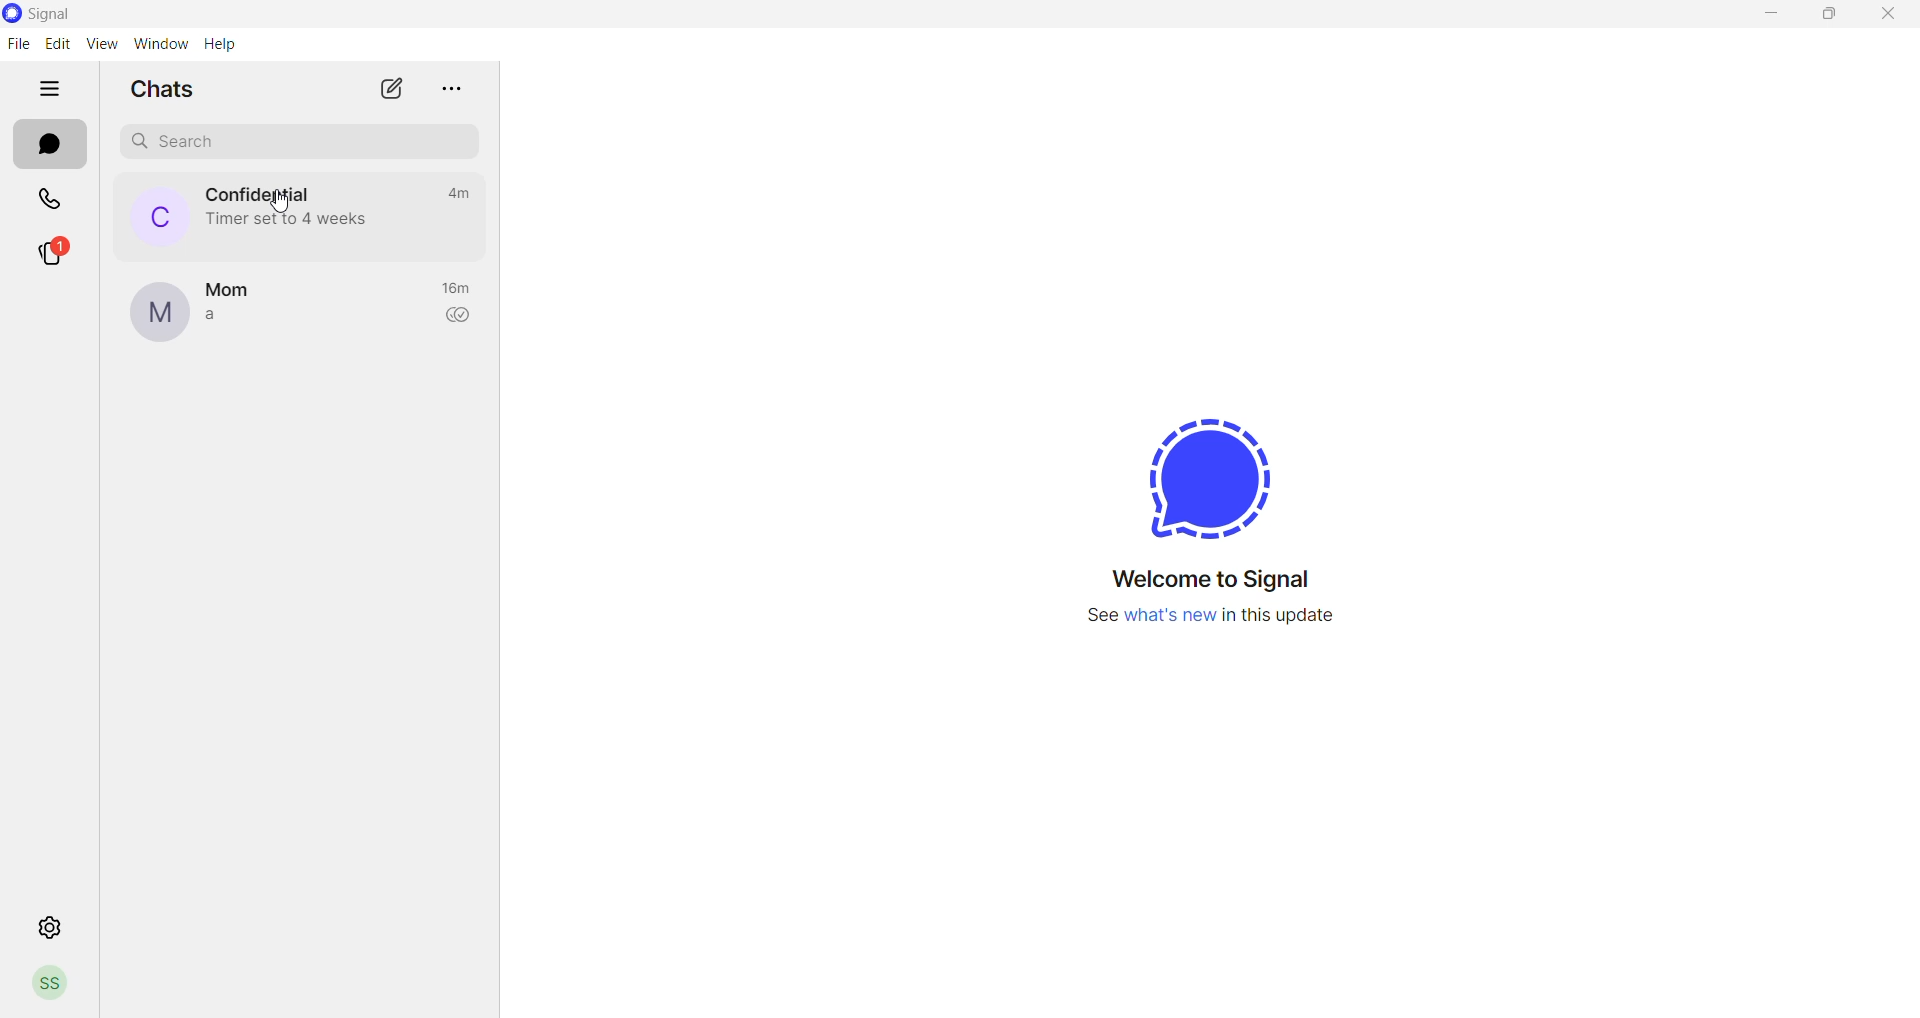 This screenshot has width=1920, height=1018. Describe the element at coordinates (56, 44) in the screenshot. I see `edit` at that location.